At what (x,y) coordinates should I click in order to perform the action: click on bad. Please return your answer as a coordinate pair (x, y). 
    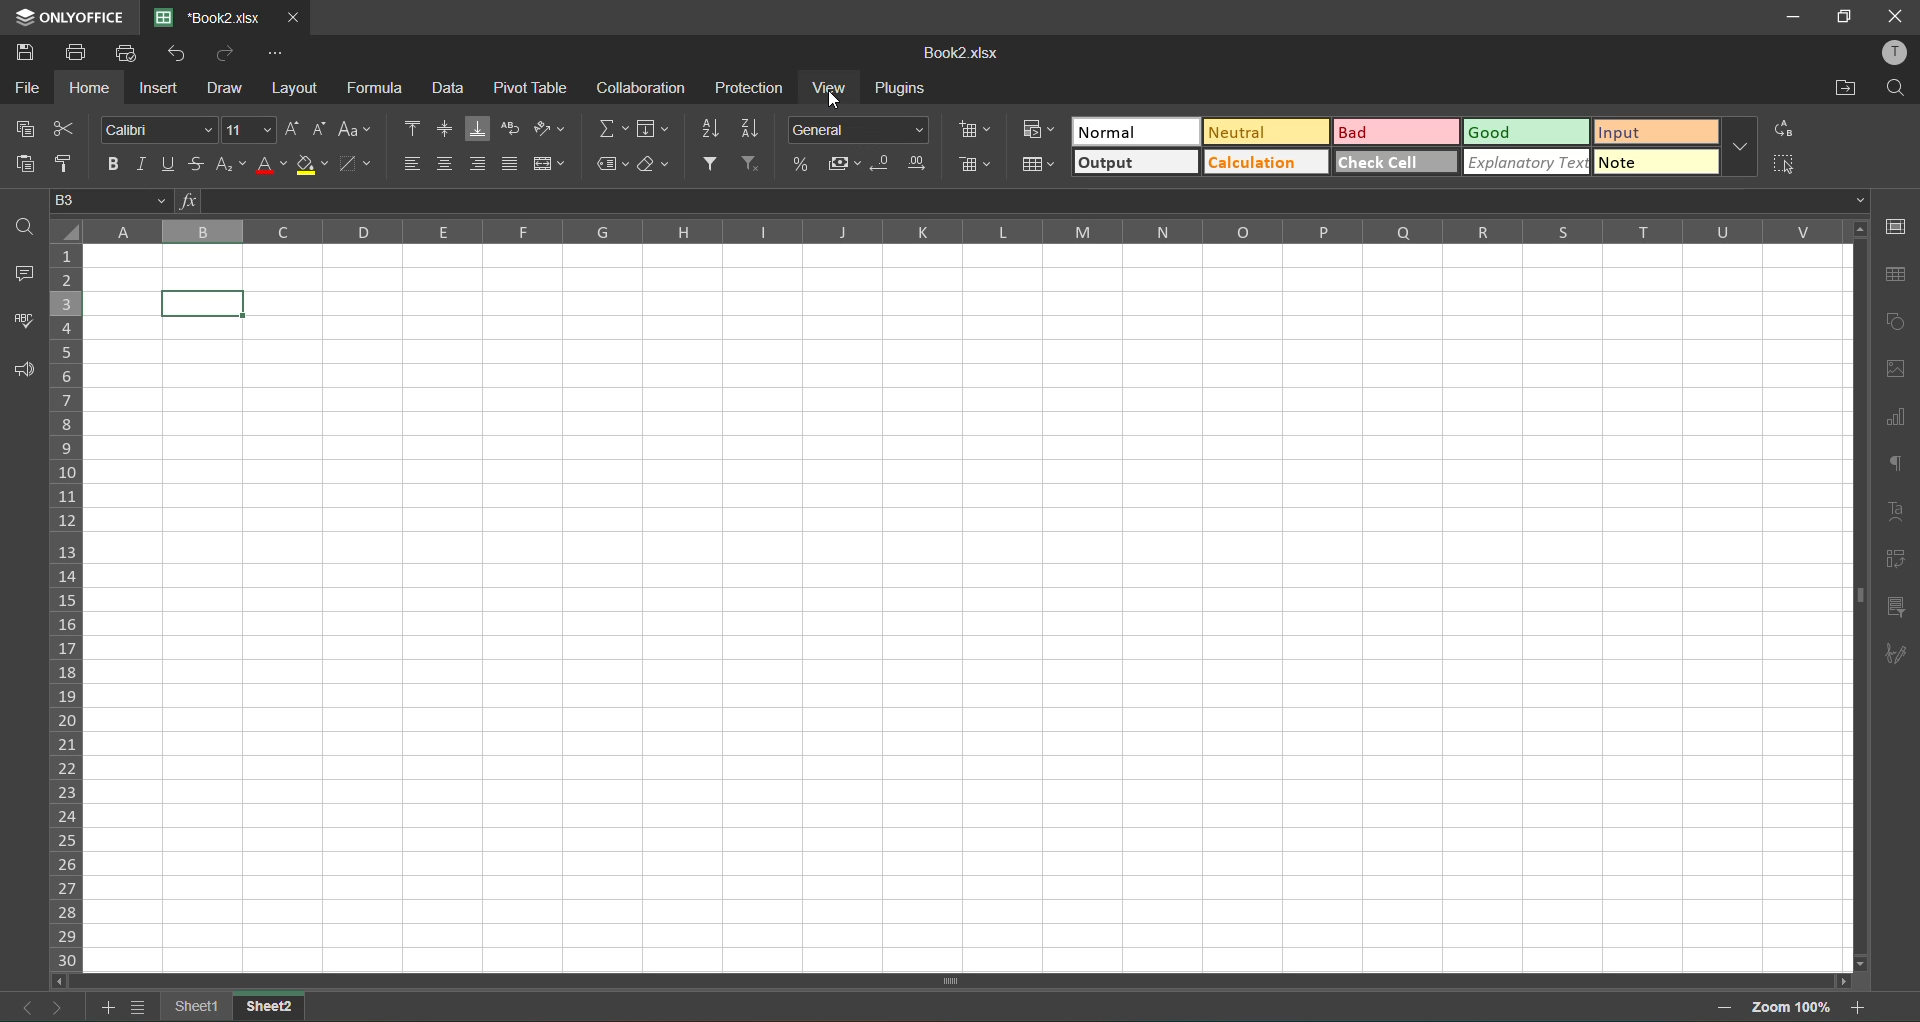
    Looking at the image, I should click on (1398, 136).